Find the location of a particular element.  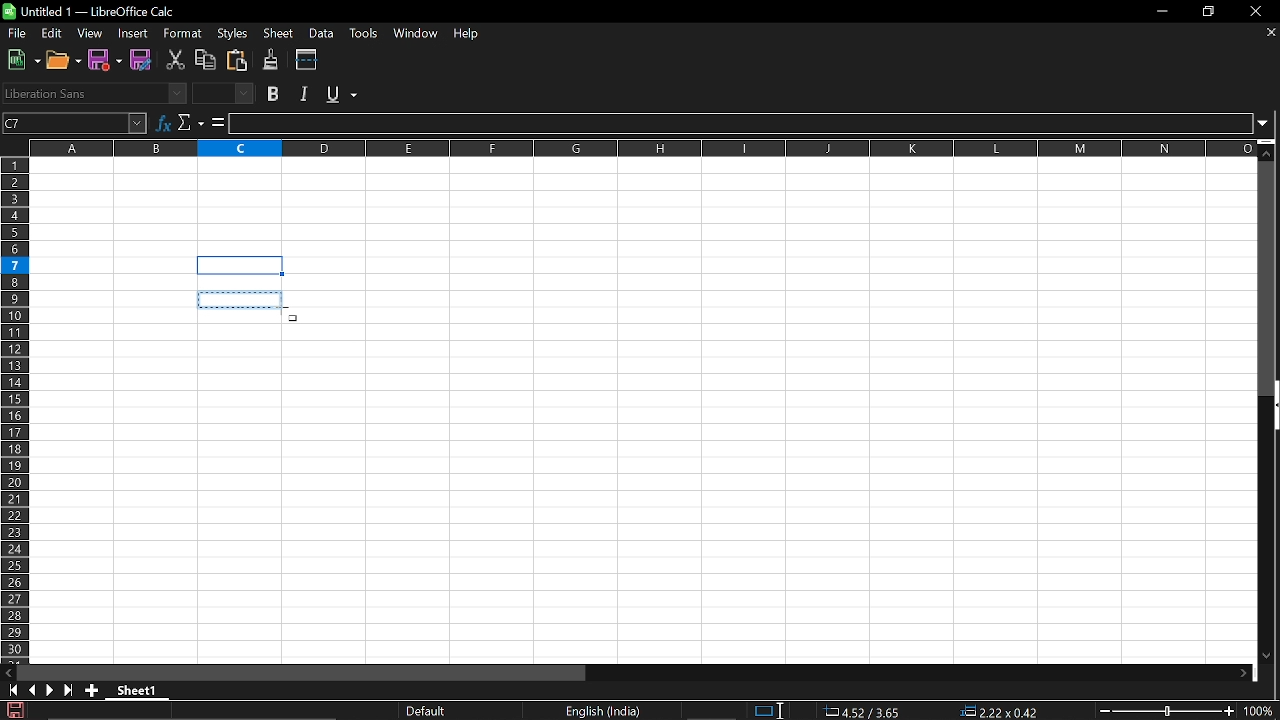

Edit is located at coordinates (53, 34).